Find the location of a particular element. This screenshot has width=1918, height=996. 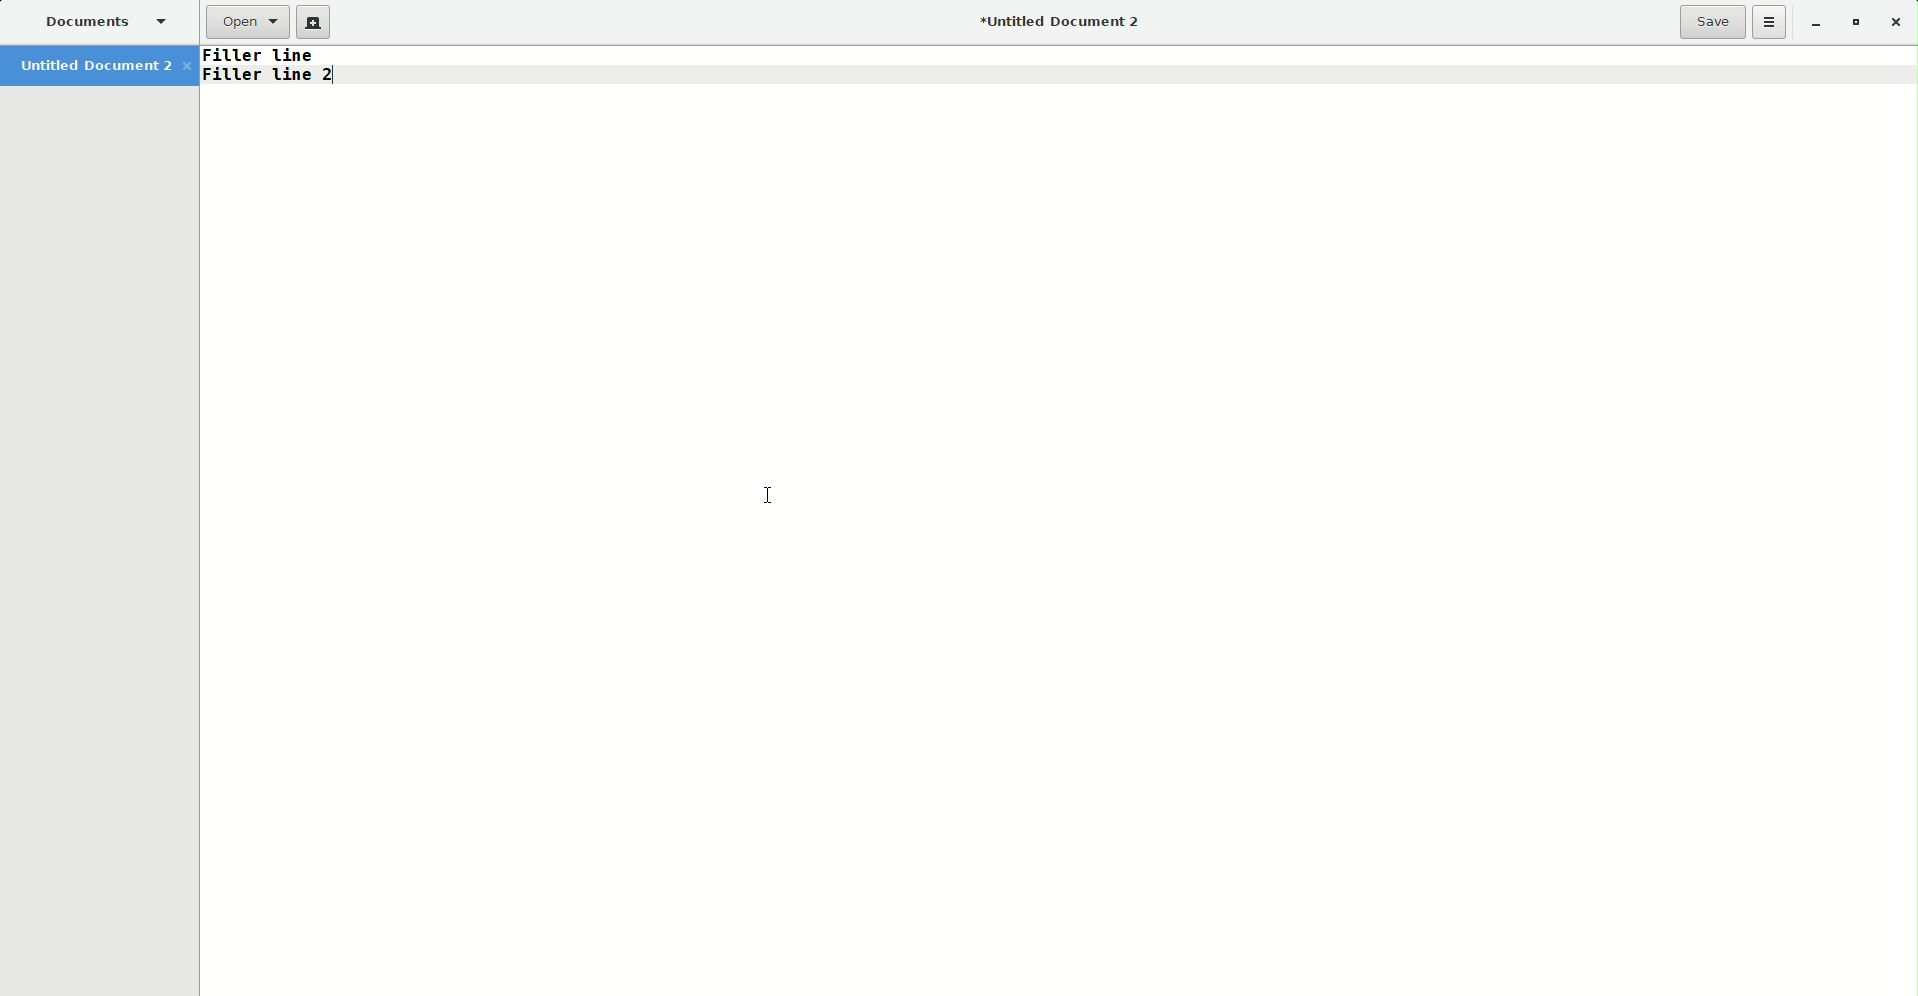

Untitled Document 2 is located at coordinates (104, 68).